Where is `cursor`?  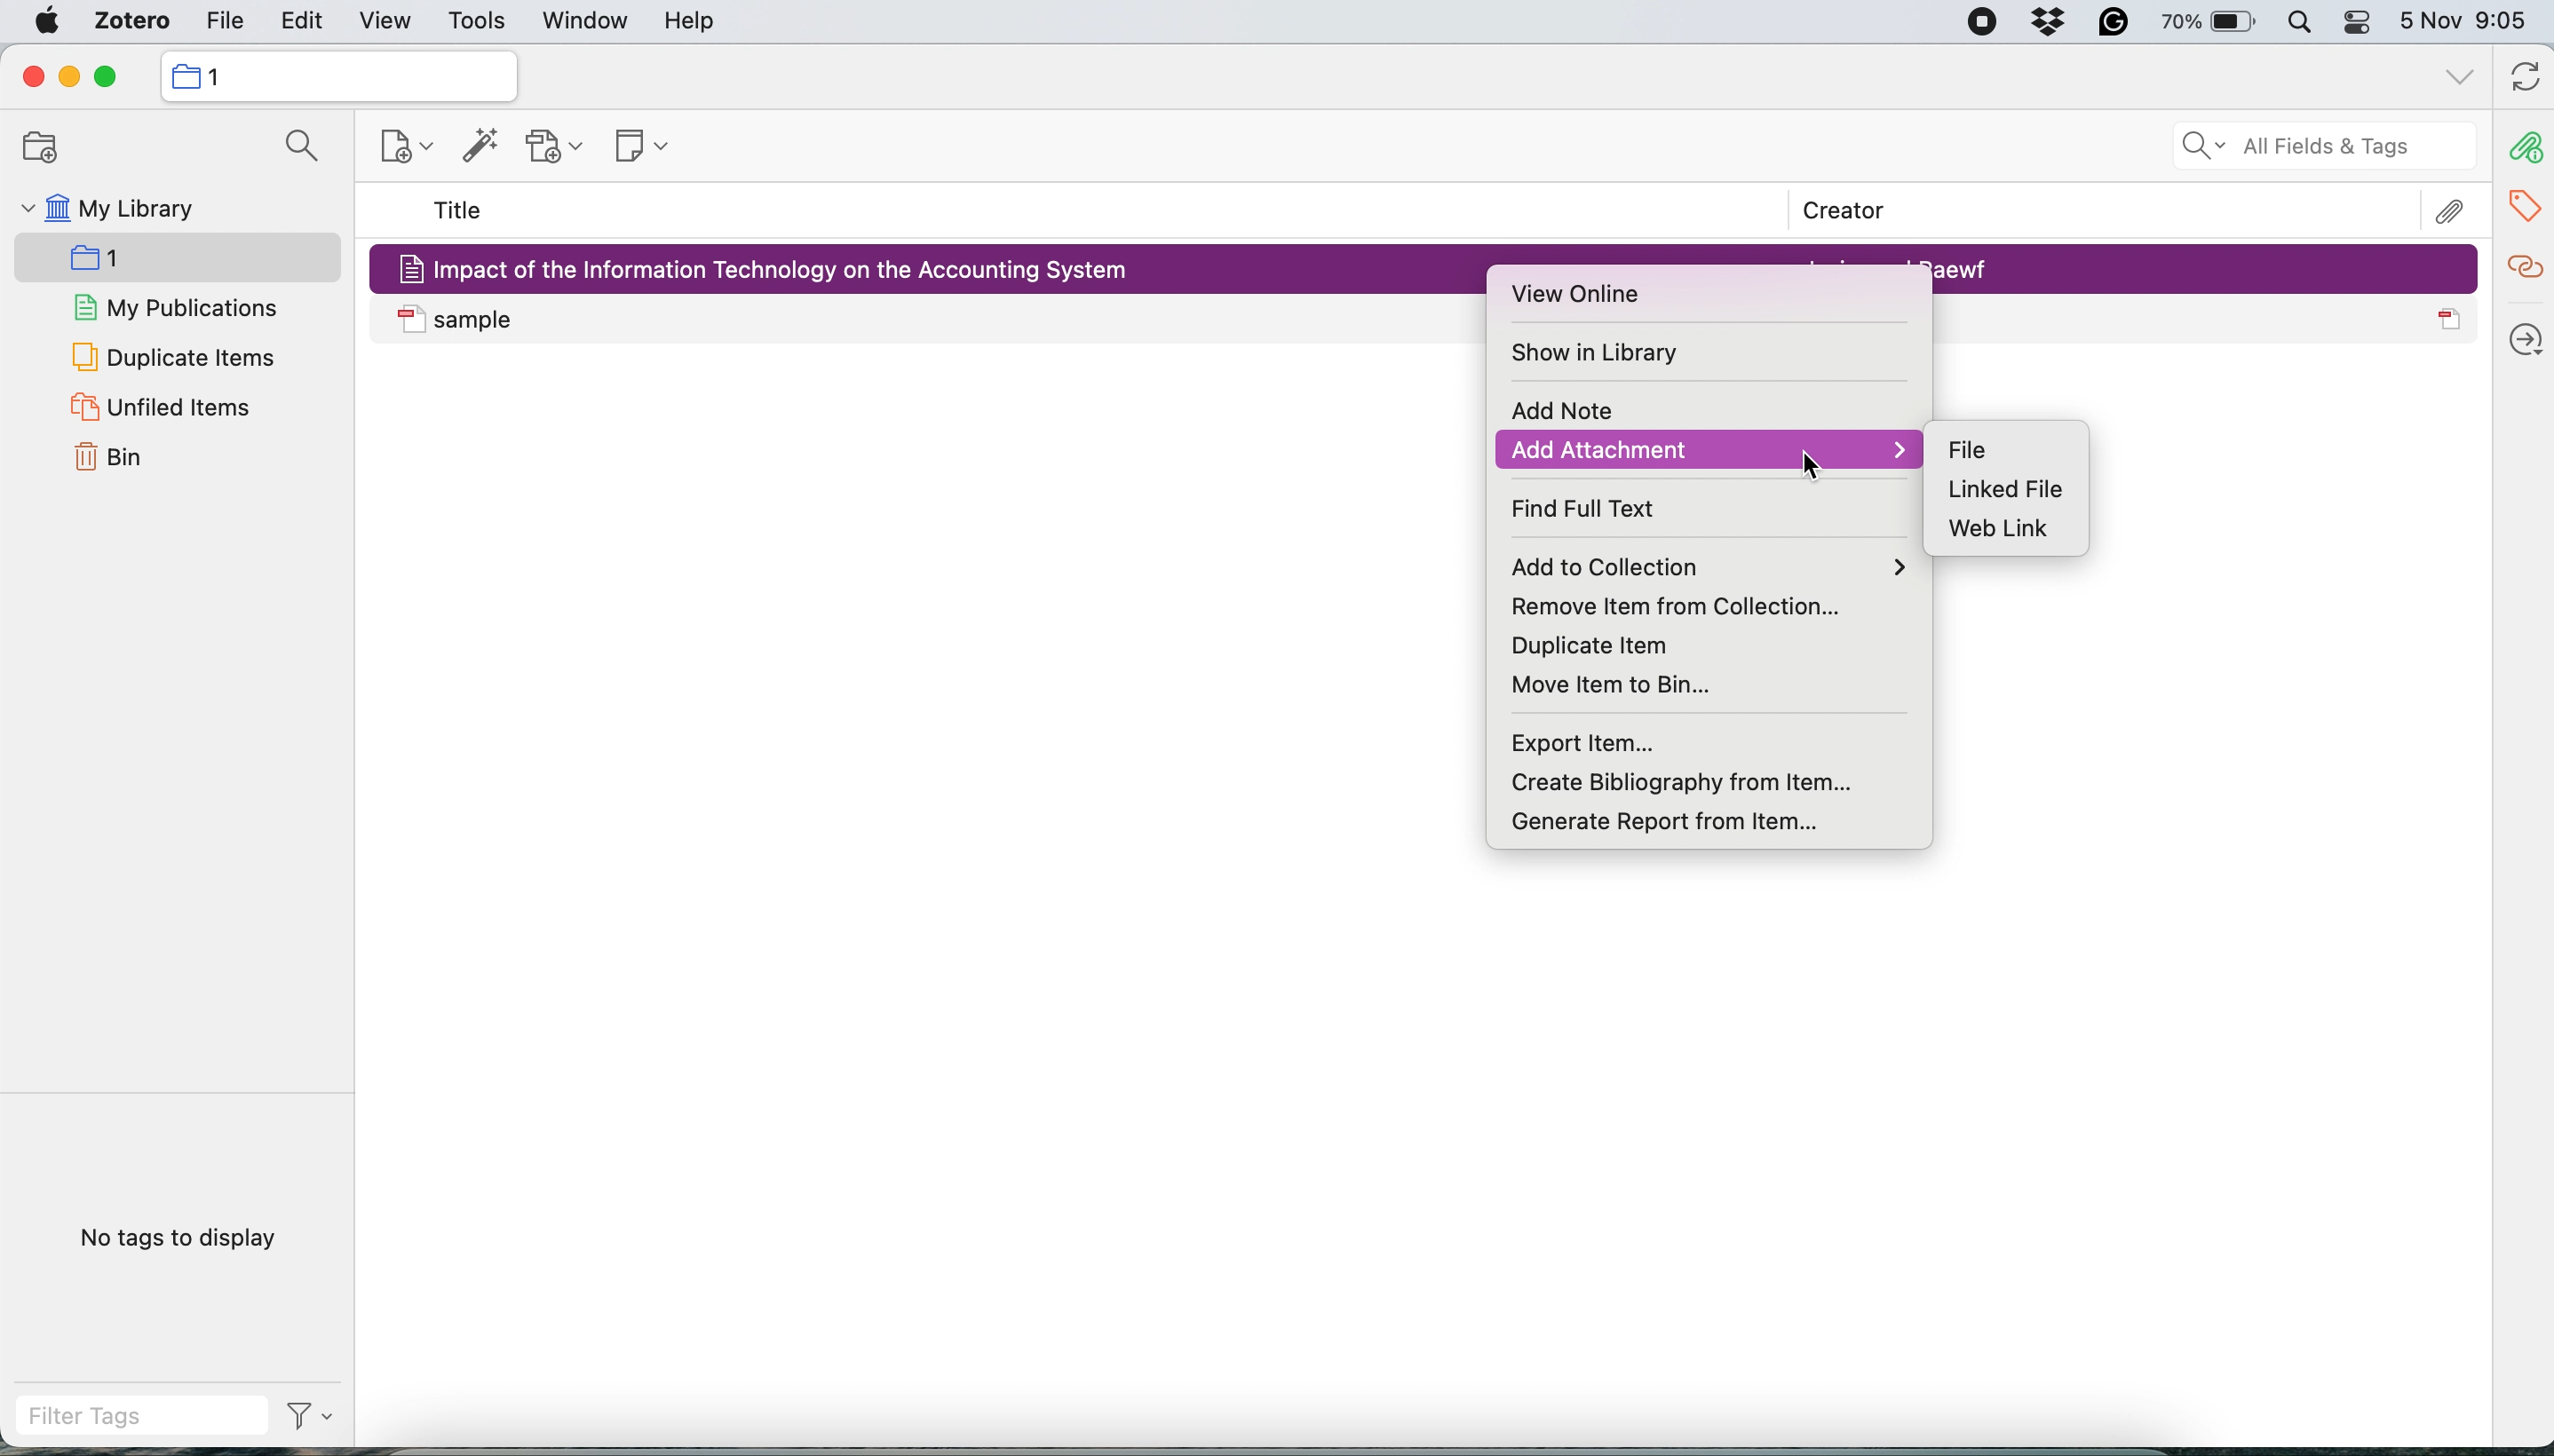 cursor is located at coordinates (1809, 465).